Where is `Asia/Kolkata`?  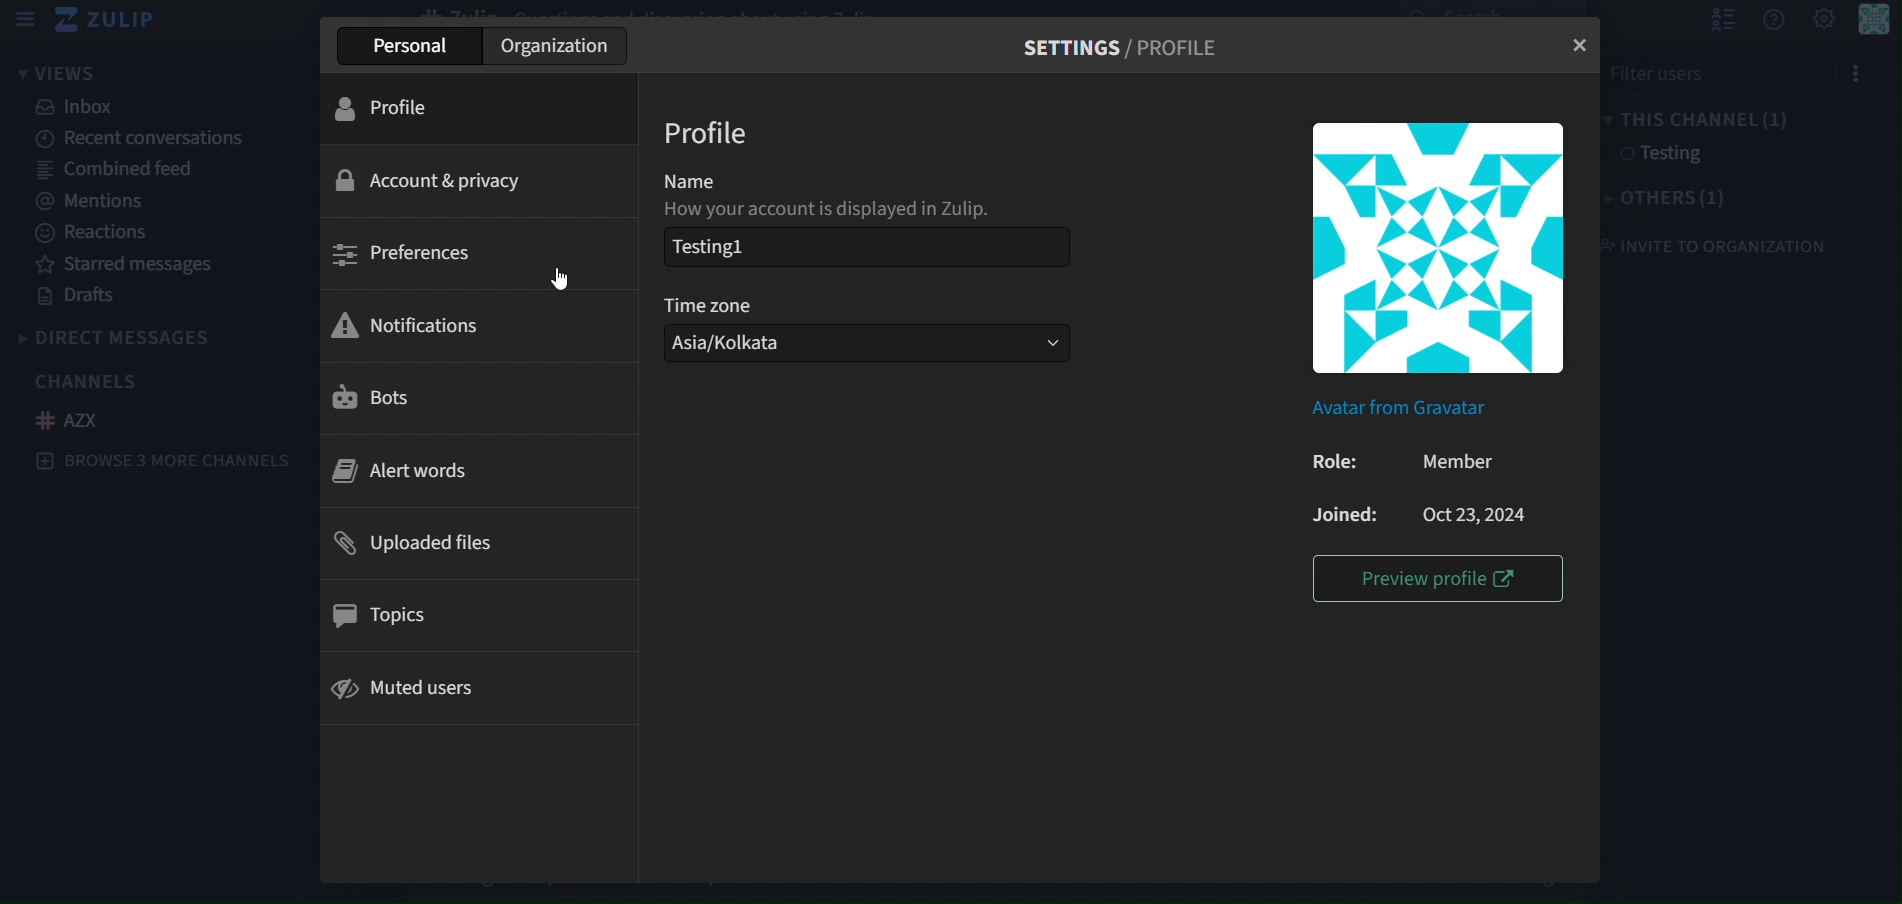 Asia/Kolkata is located at coordinates (868, 345).